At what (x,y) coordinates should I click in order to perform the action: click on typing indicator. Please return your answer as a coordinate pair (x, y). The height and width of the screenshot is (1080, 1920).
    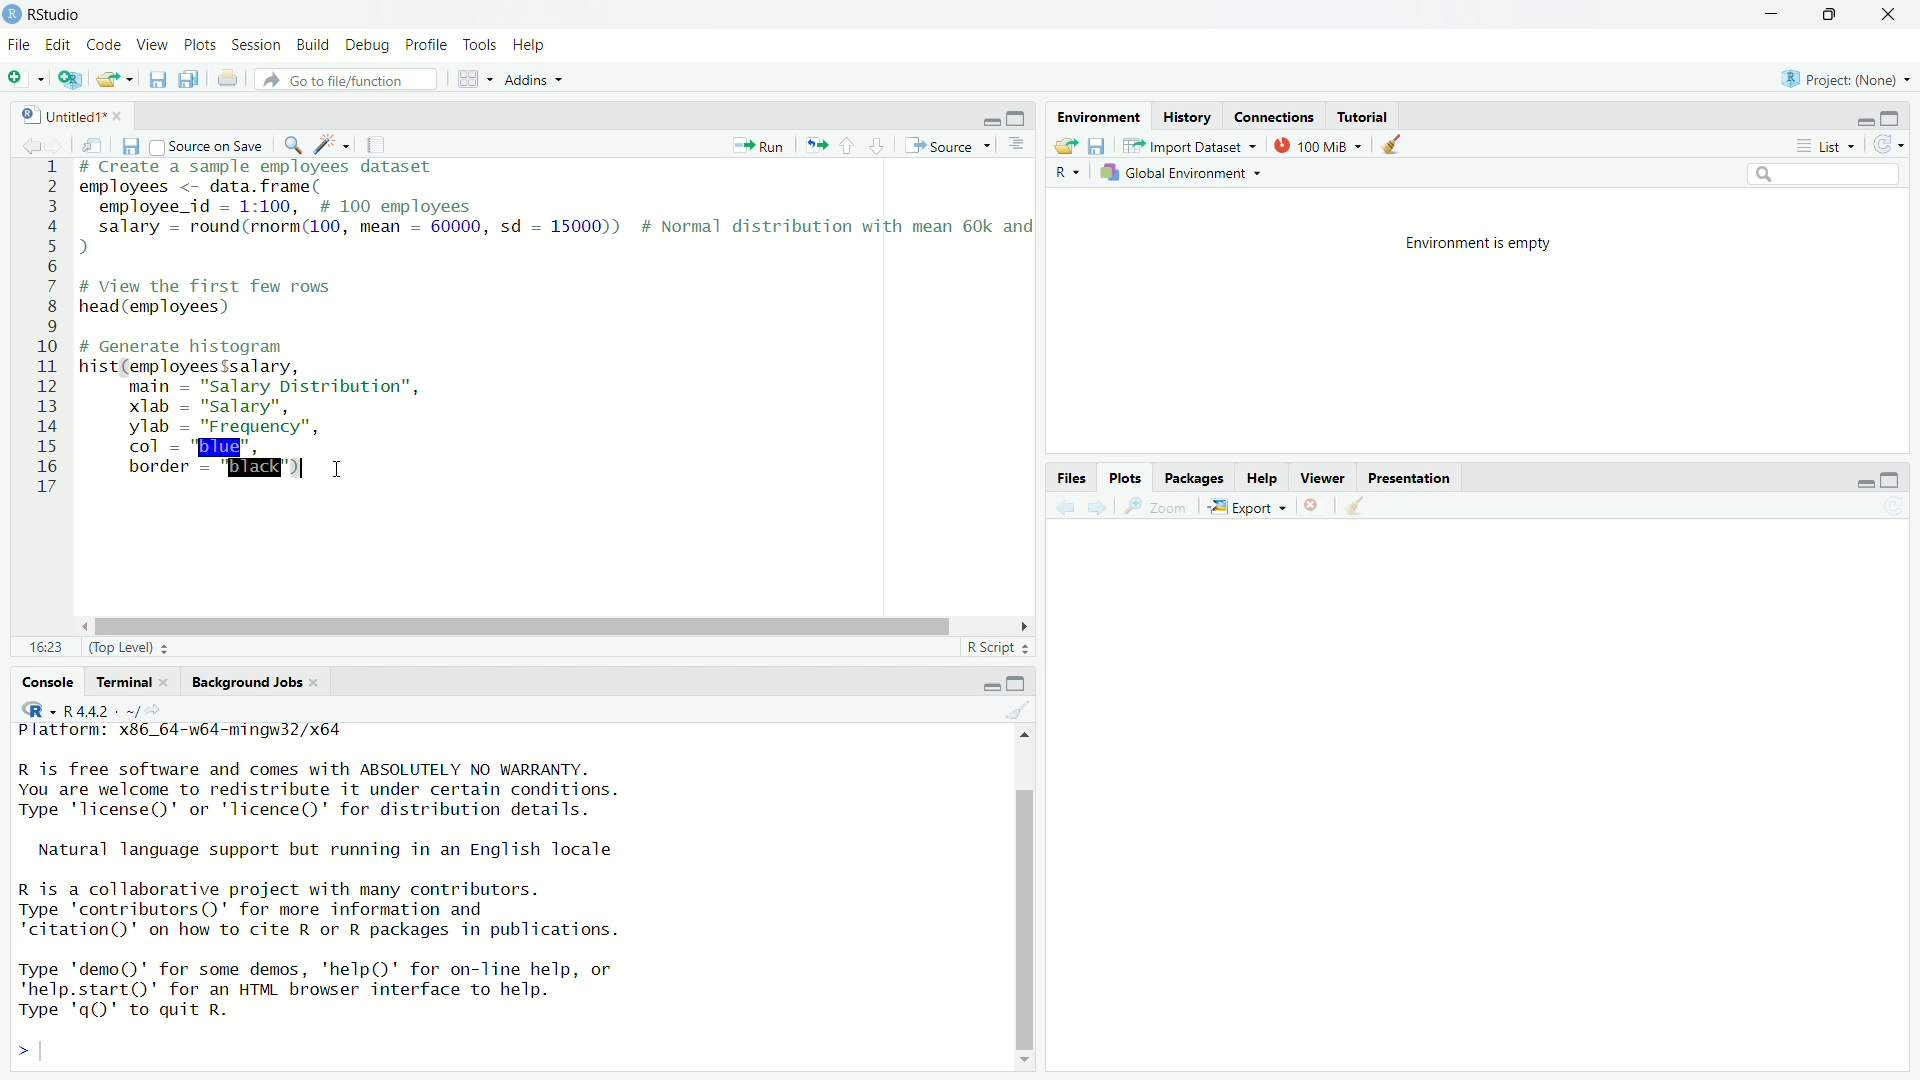
    Looking at the image, I should click on (306, 469).